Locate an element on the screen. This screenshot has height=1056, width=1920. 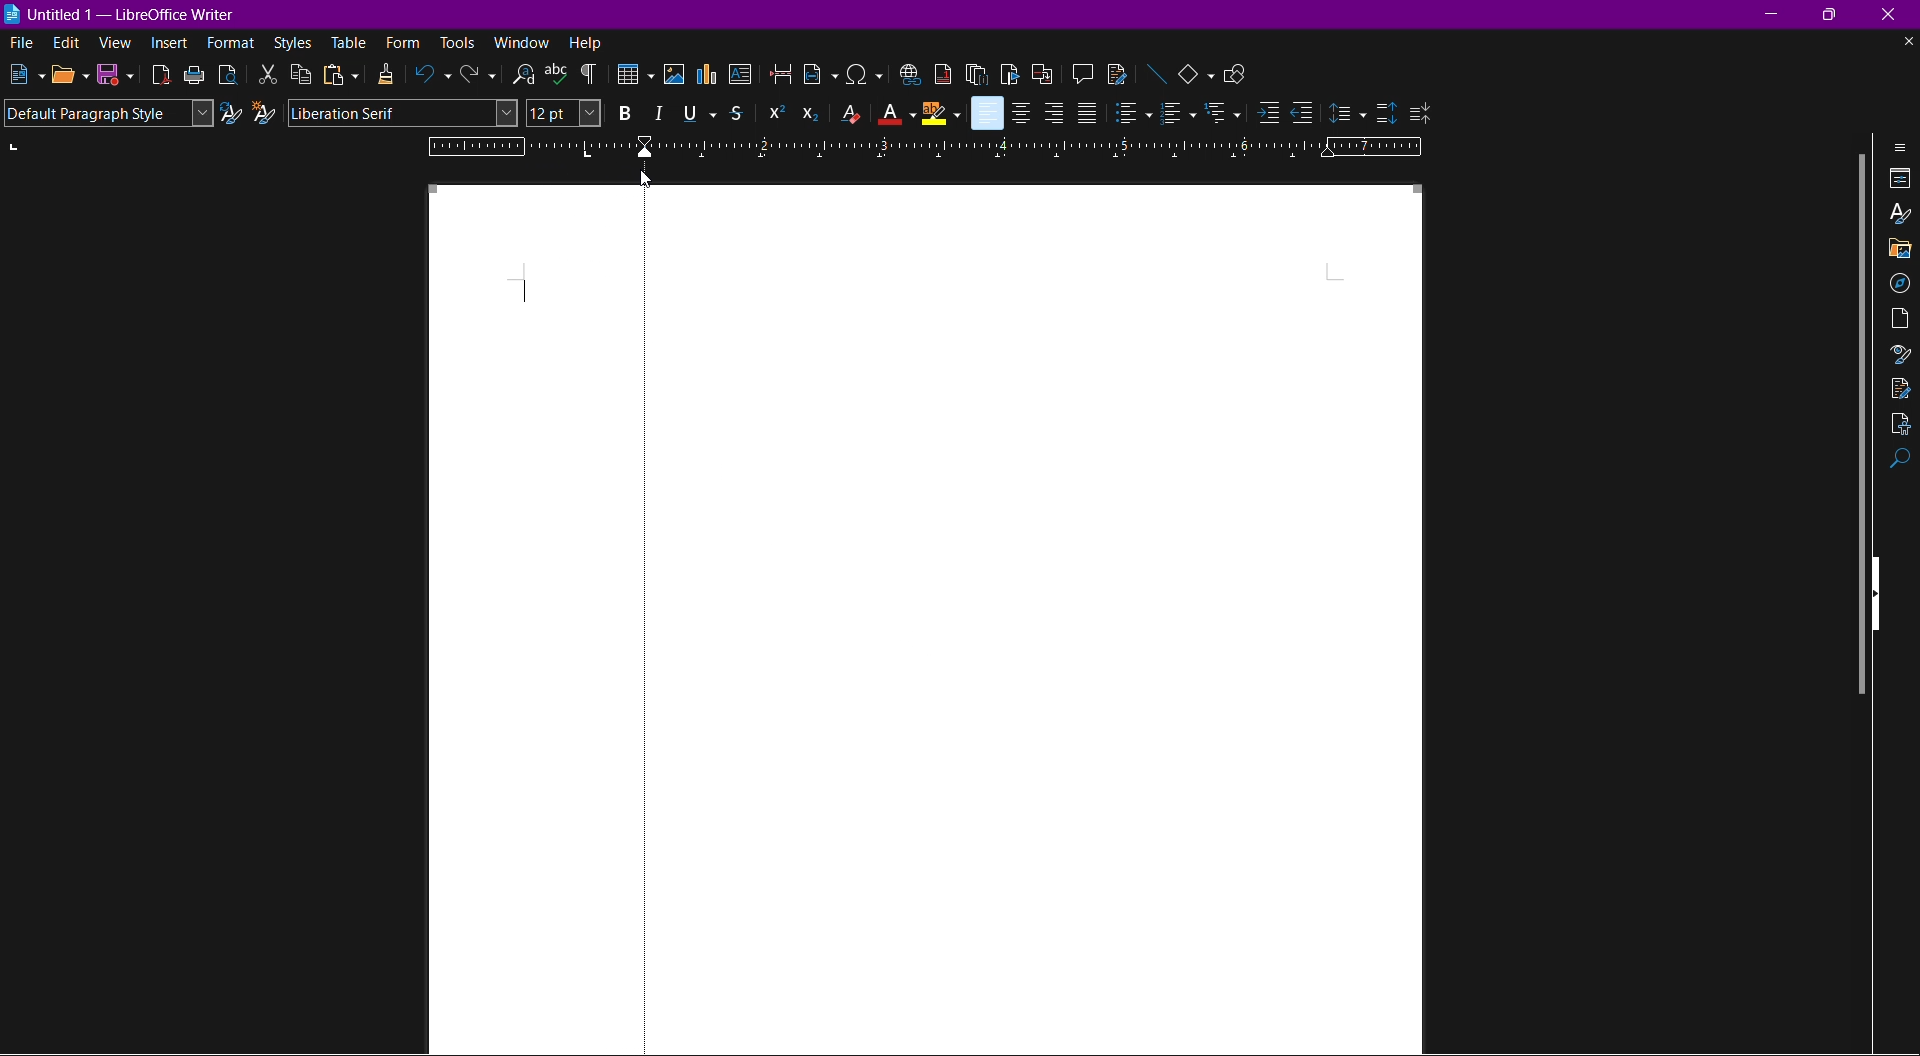
Accessibility Check is located at coordinates (1901, 425).